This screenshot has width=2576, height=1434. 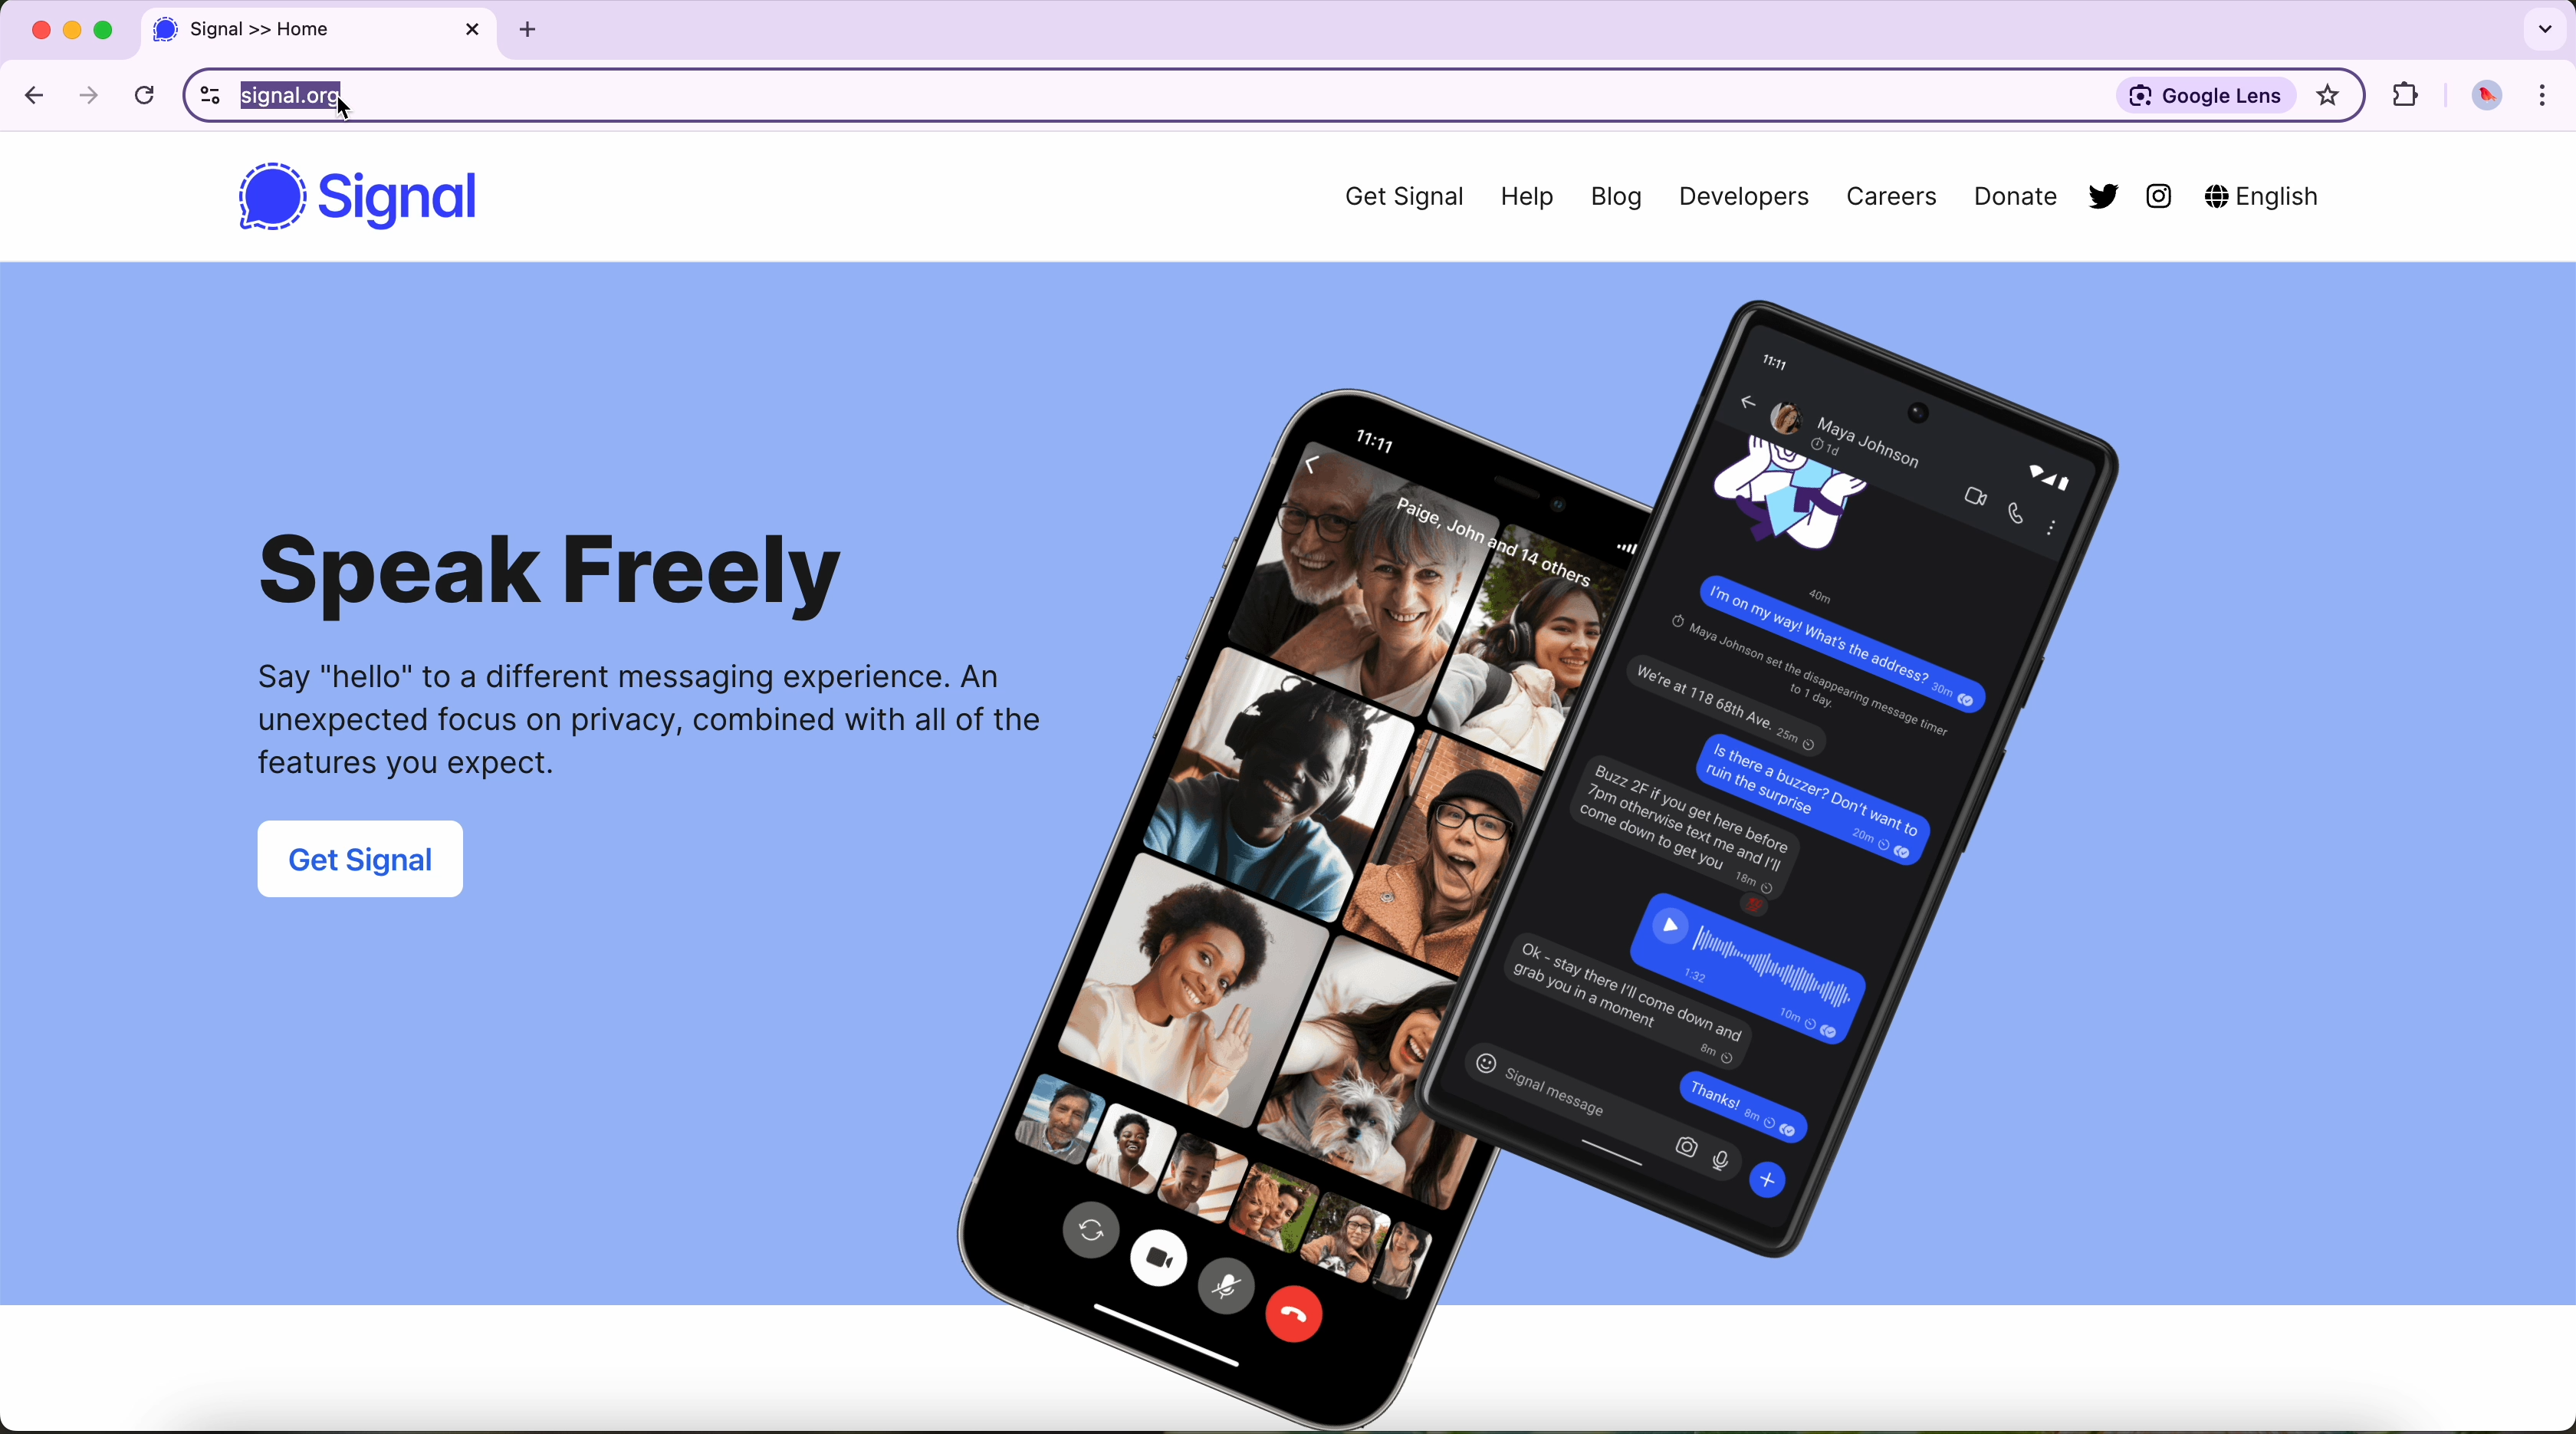 I want to click on Get Signal, so click(x=1388, y=196).